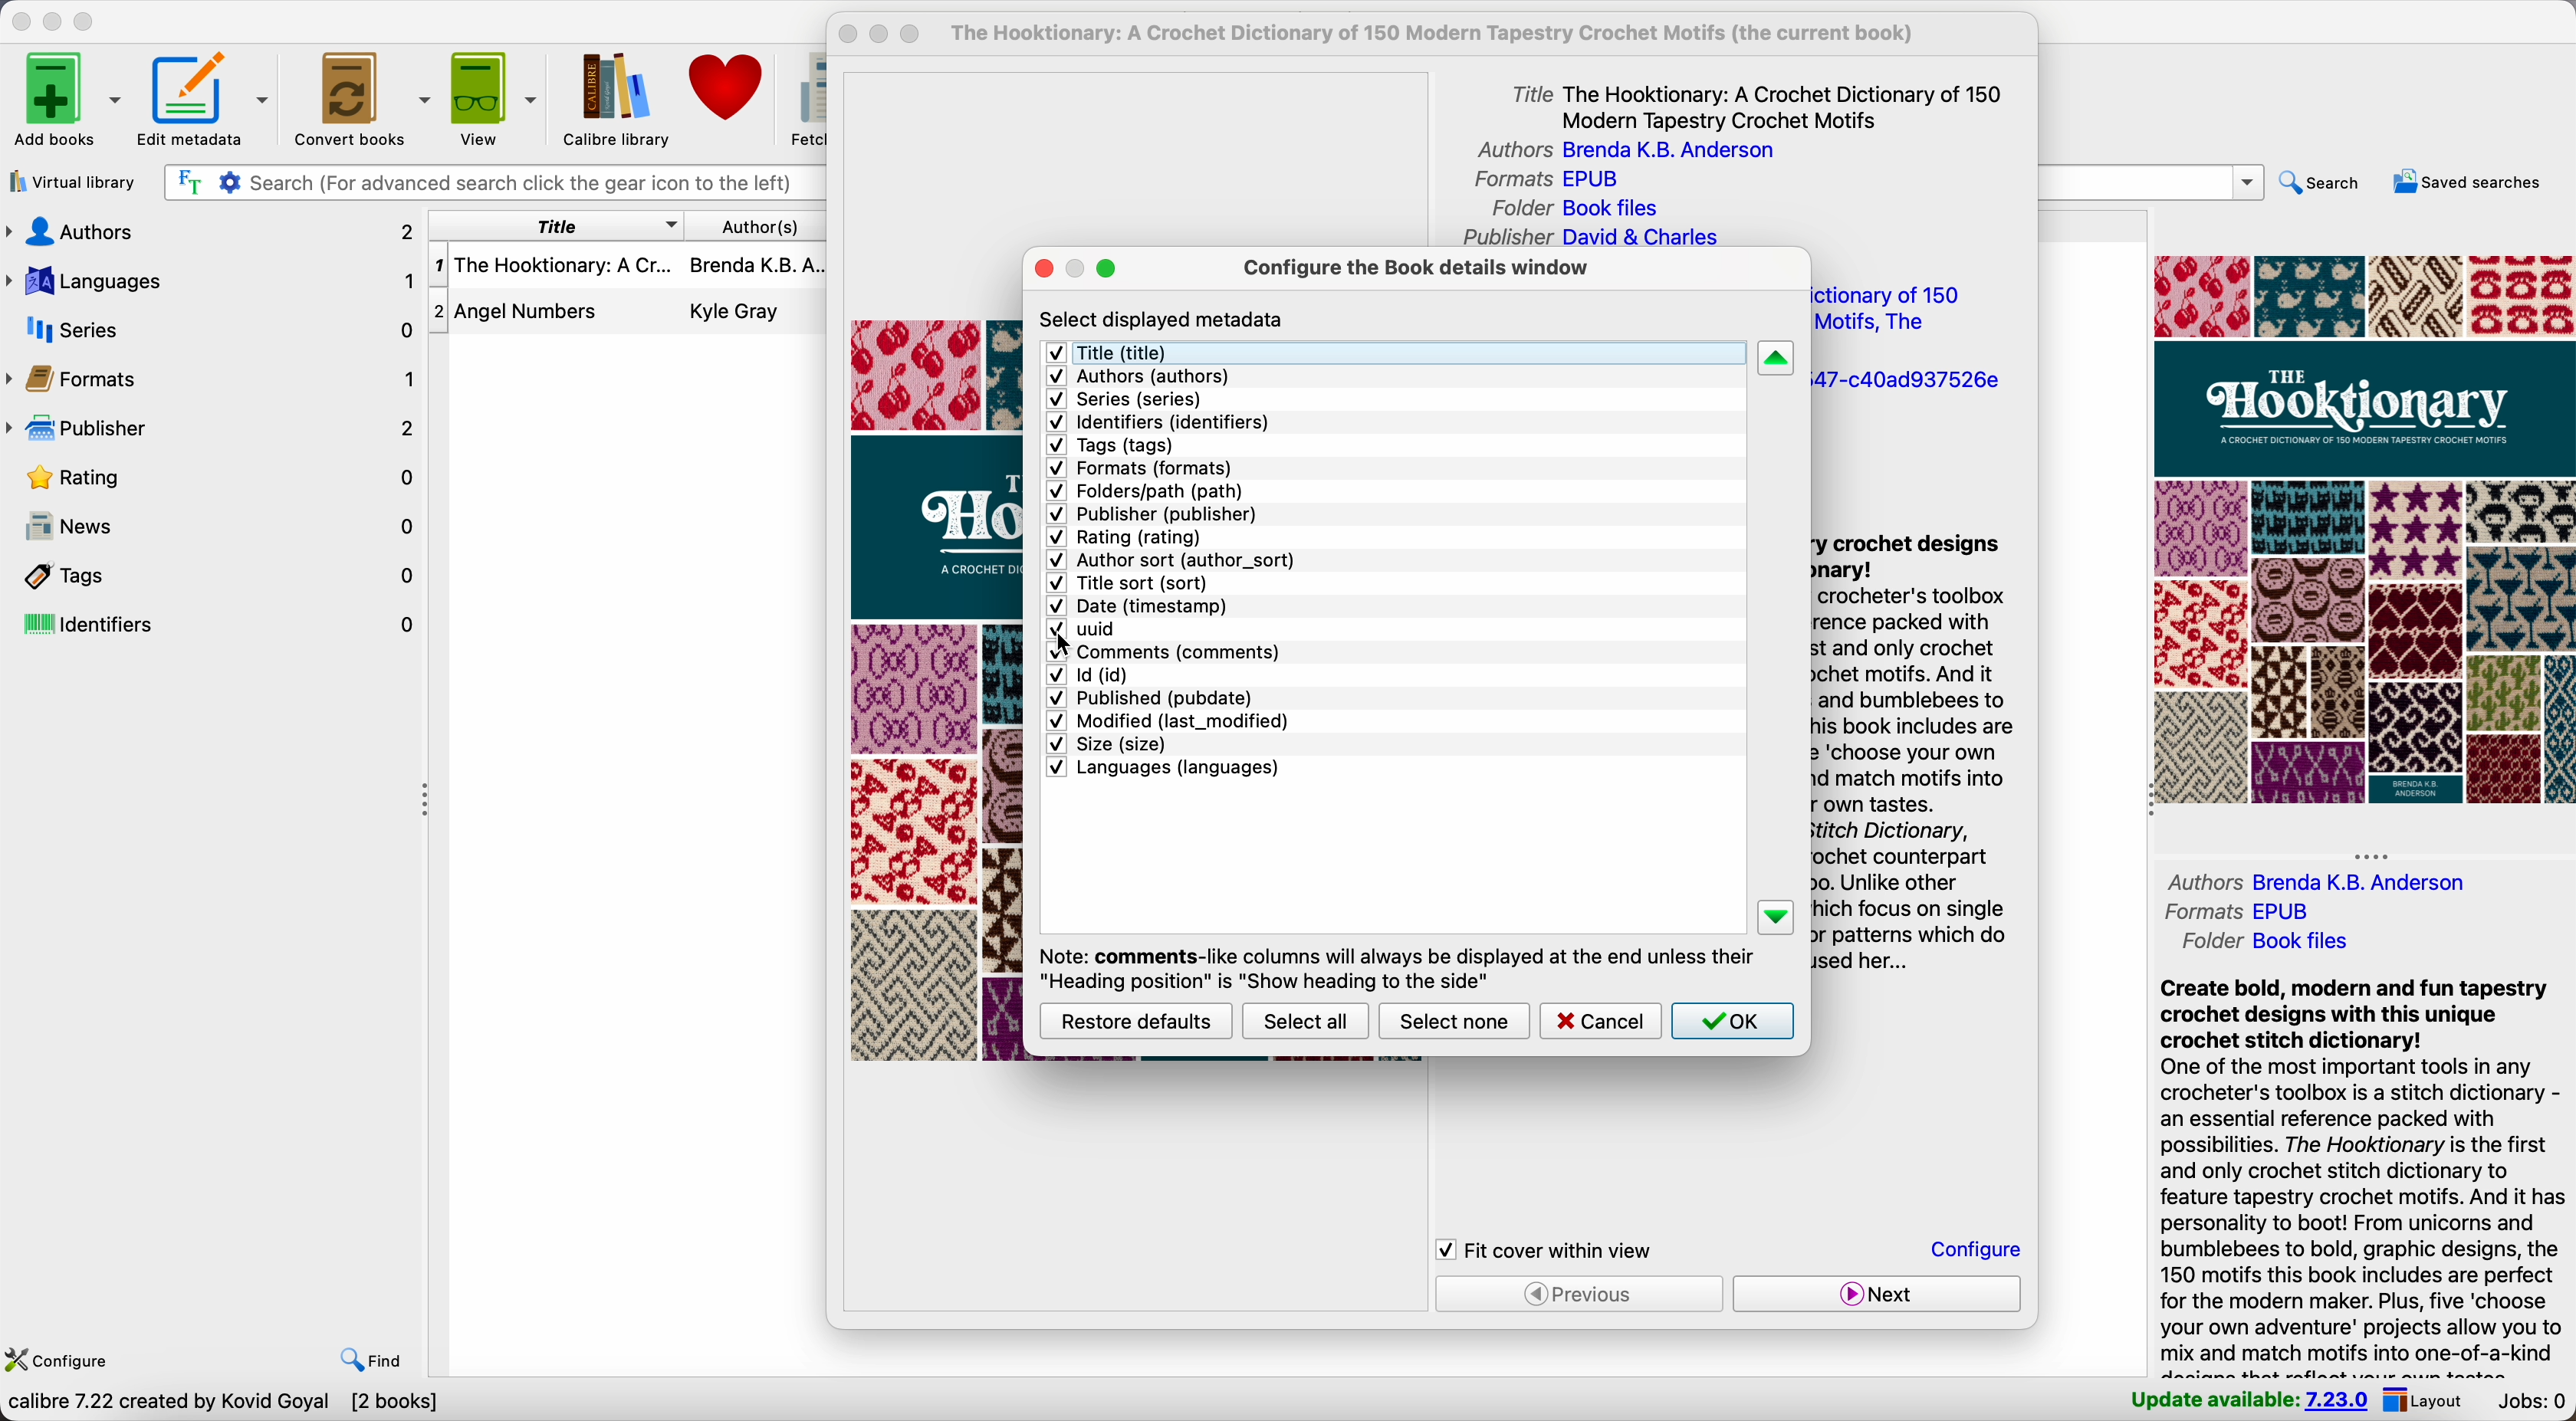  Describe the element at coordinates (1583, 208) in the screenshot. I see `folder` at that location.